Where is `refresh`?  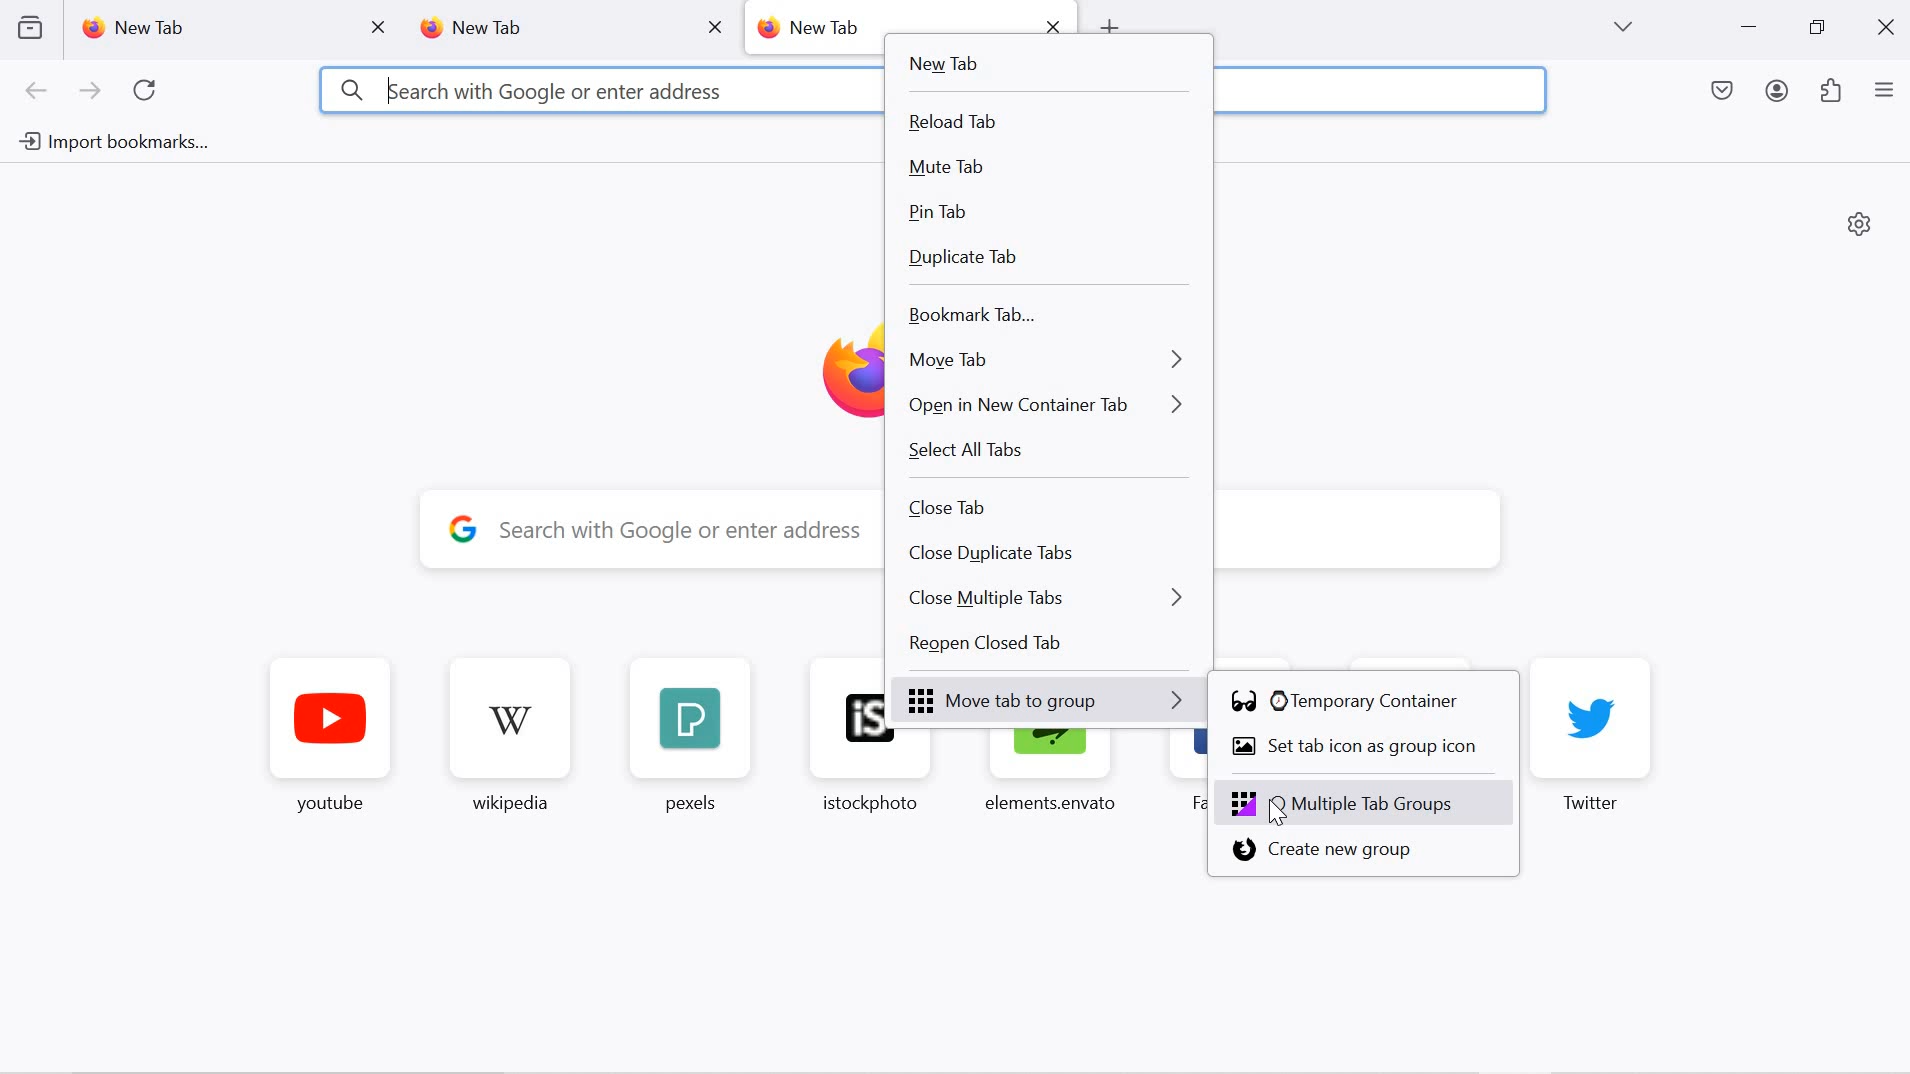 refresh is located at coordinates (146, 91).